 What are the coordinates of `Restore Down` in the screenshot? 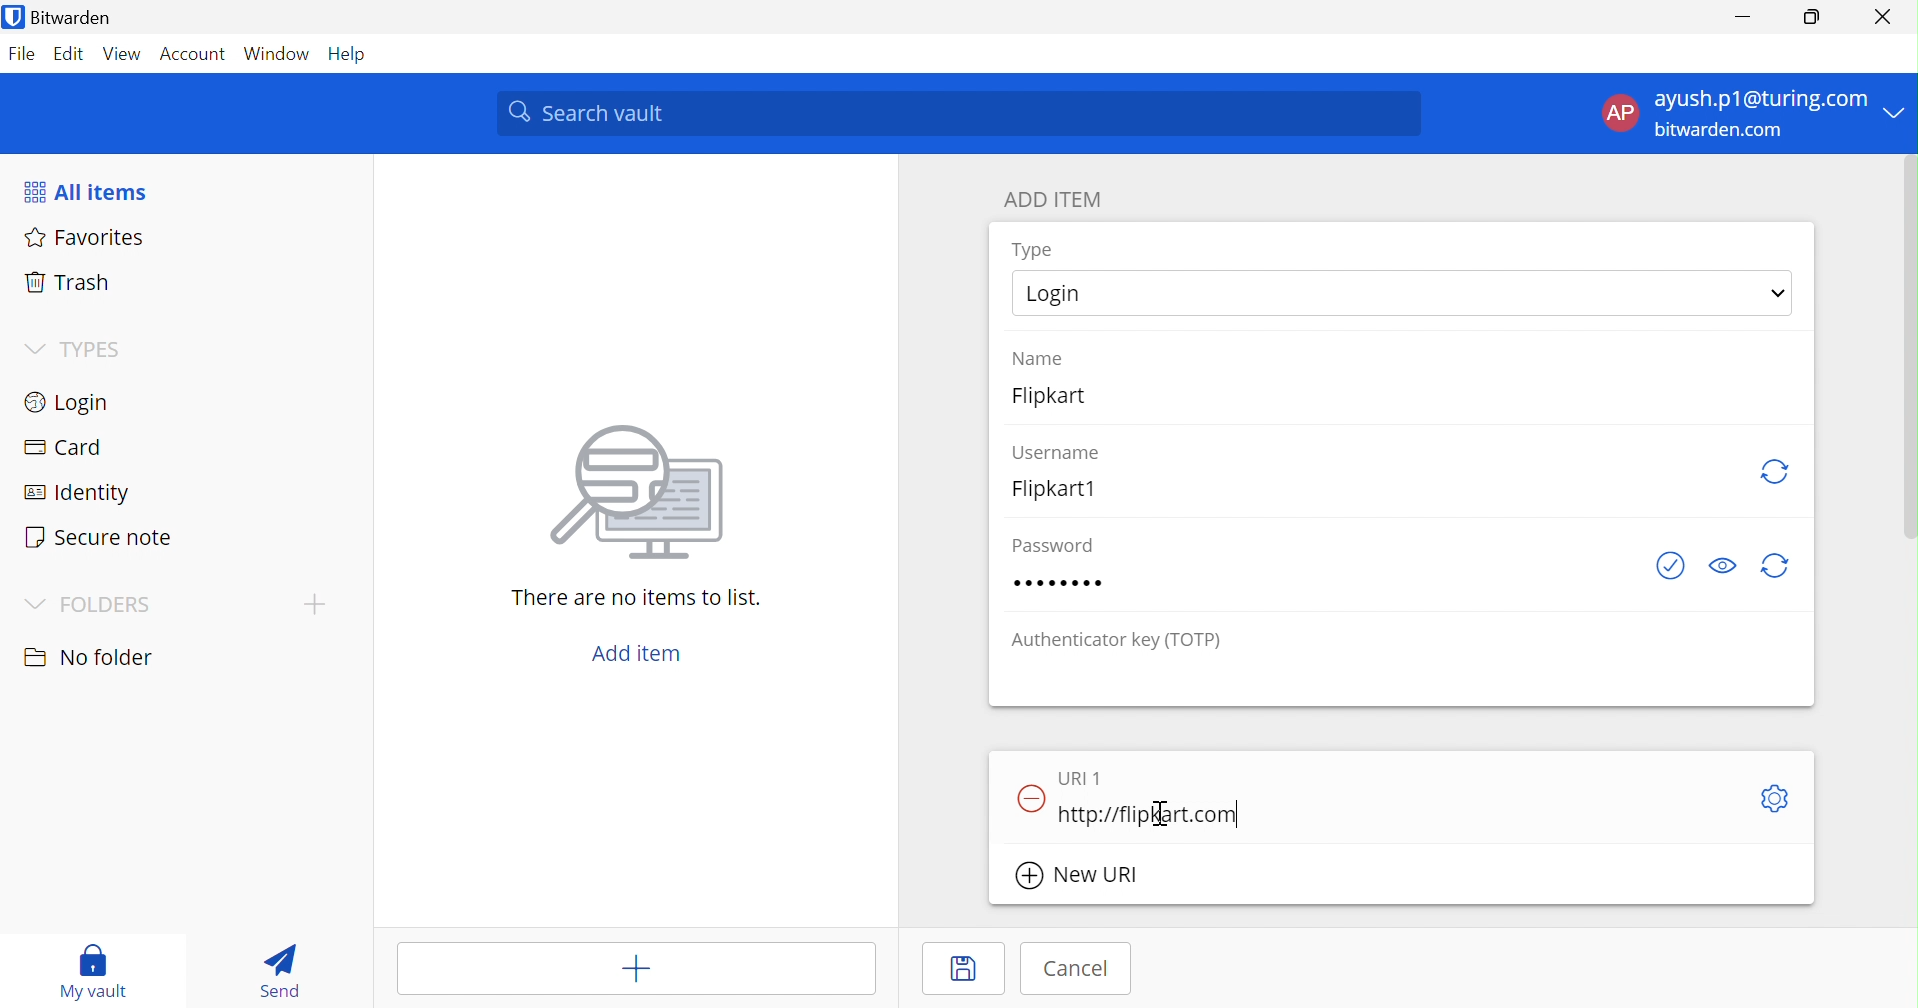 It's located at (1812, 17).